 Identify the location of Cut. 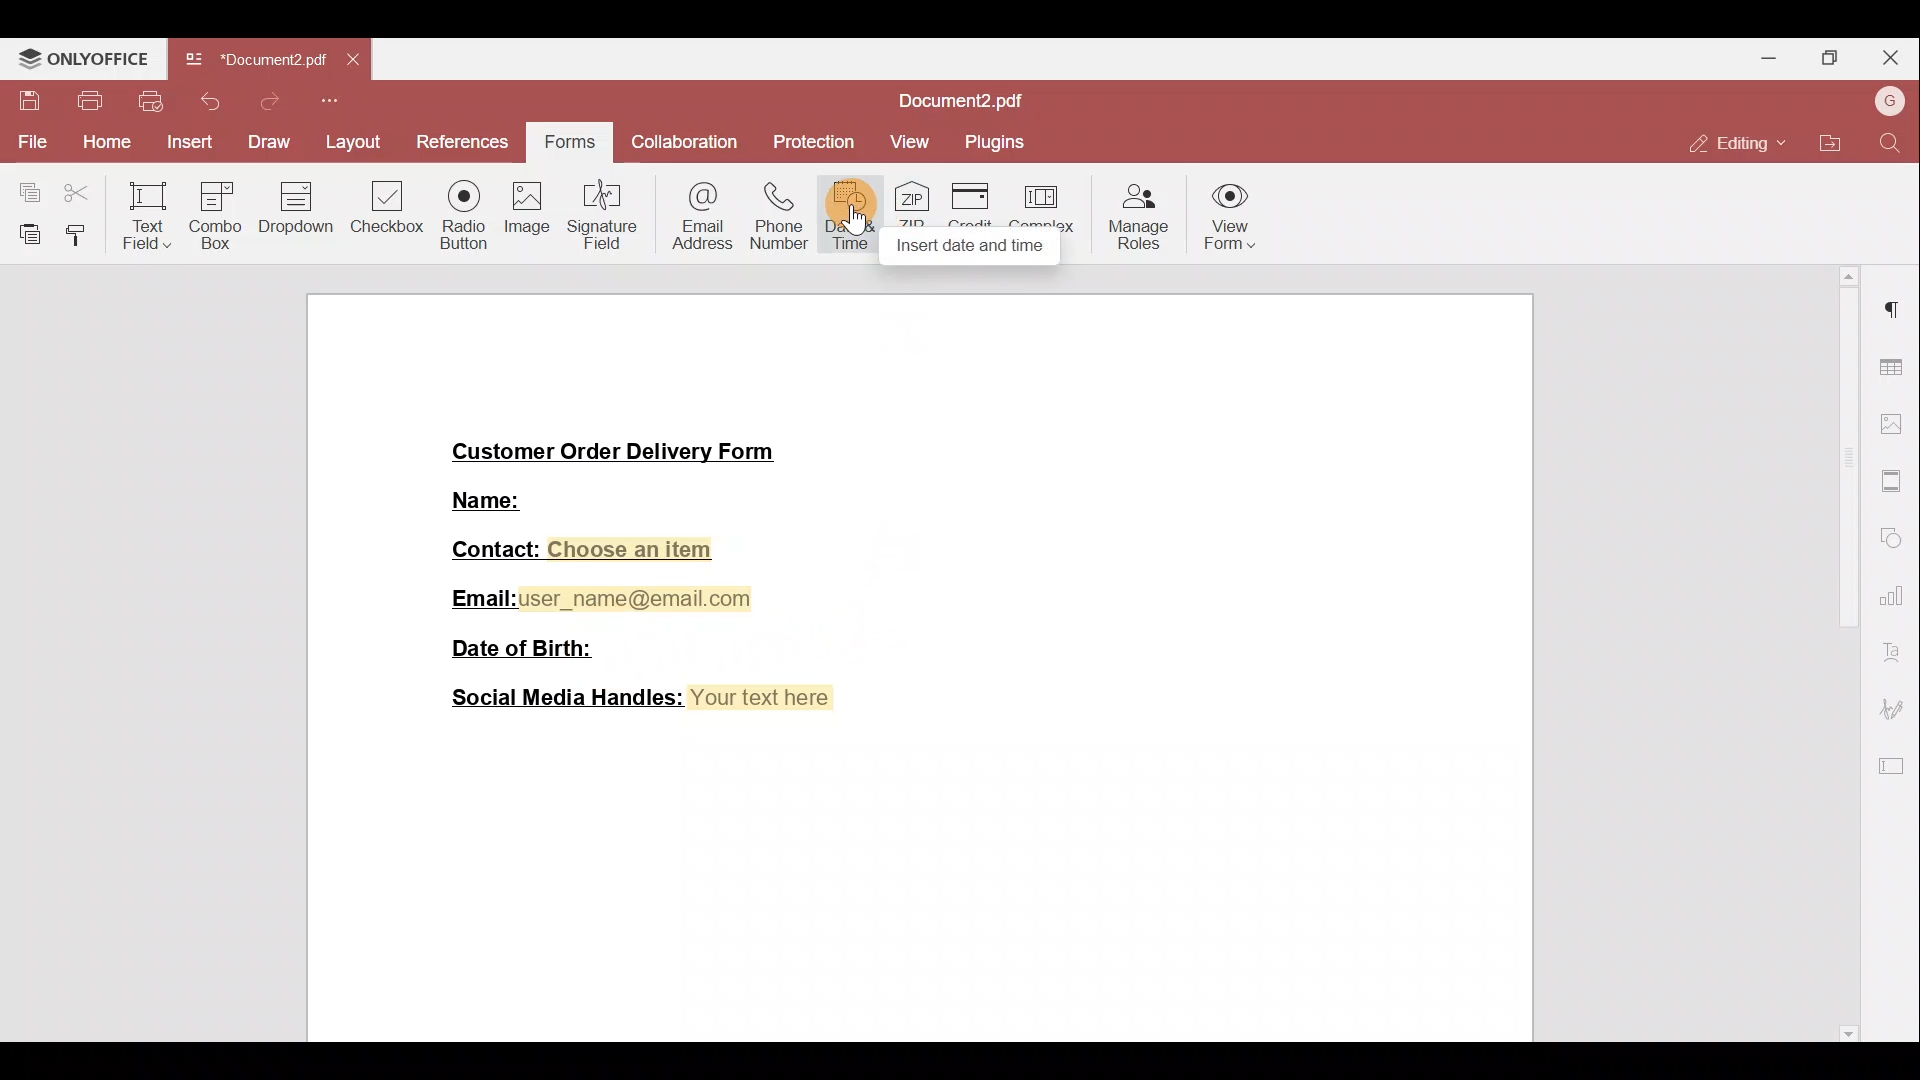
(82, 189).